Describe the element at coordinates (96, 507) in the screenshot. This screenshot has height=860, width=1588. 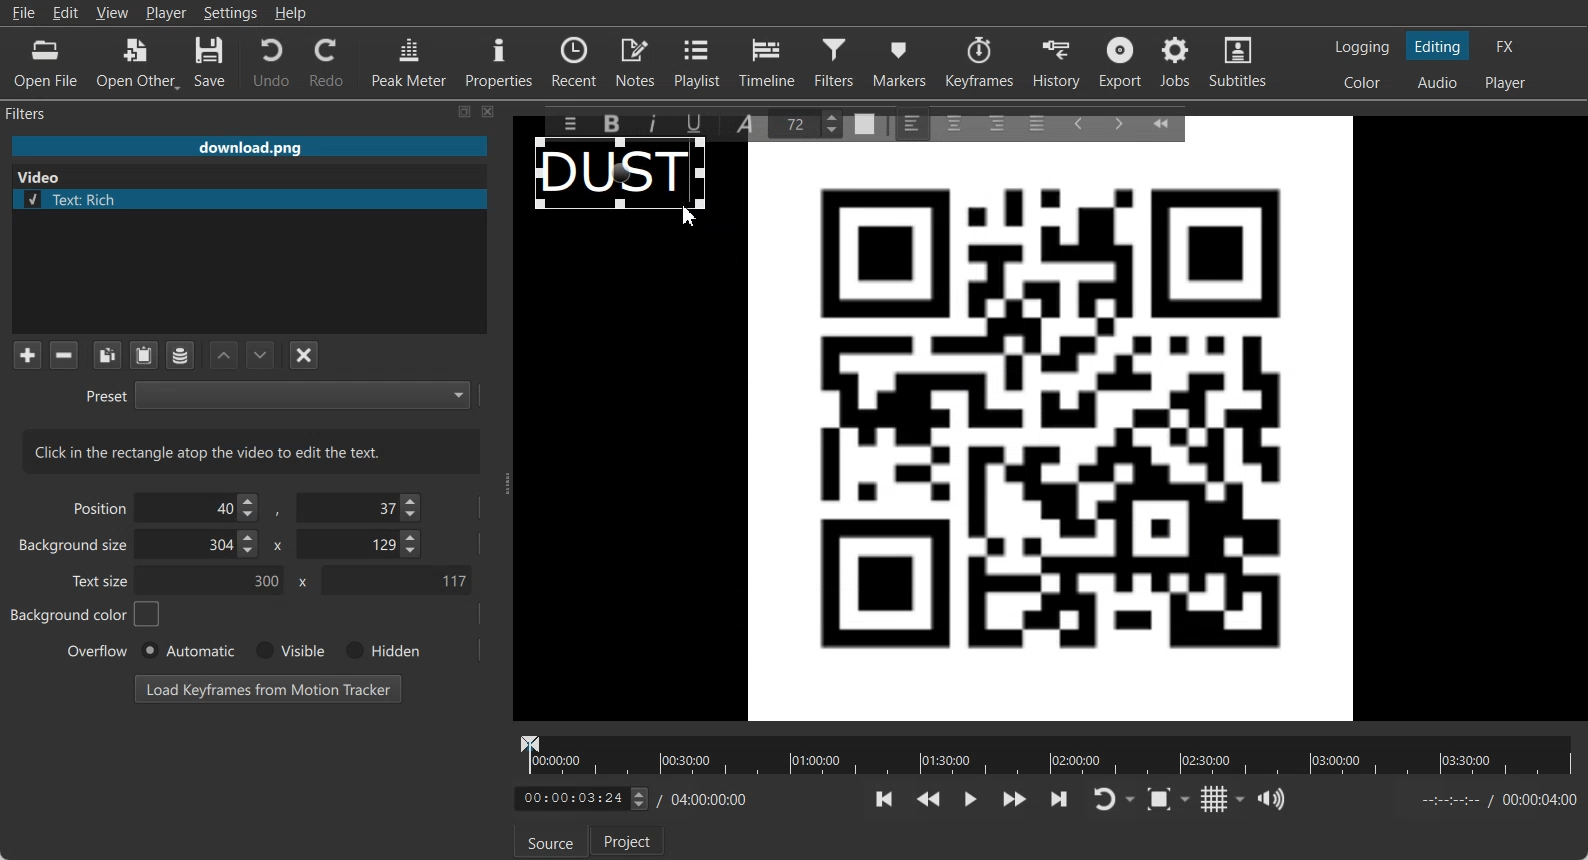
I see `Position` at that location.